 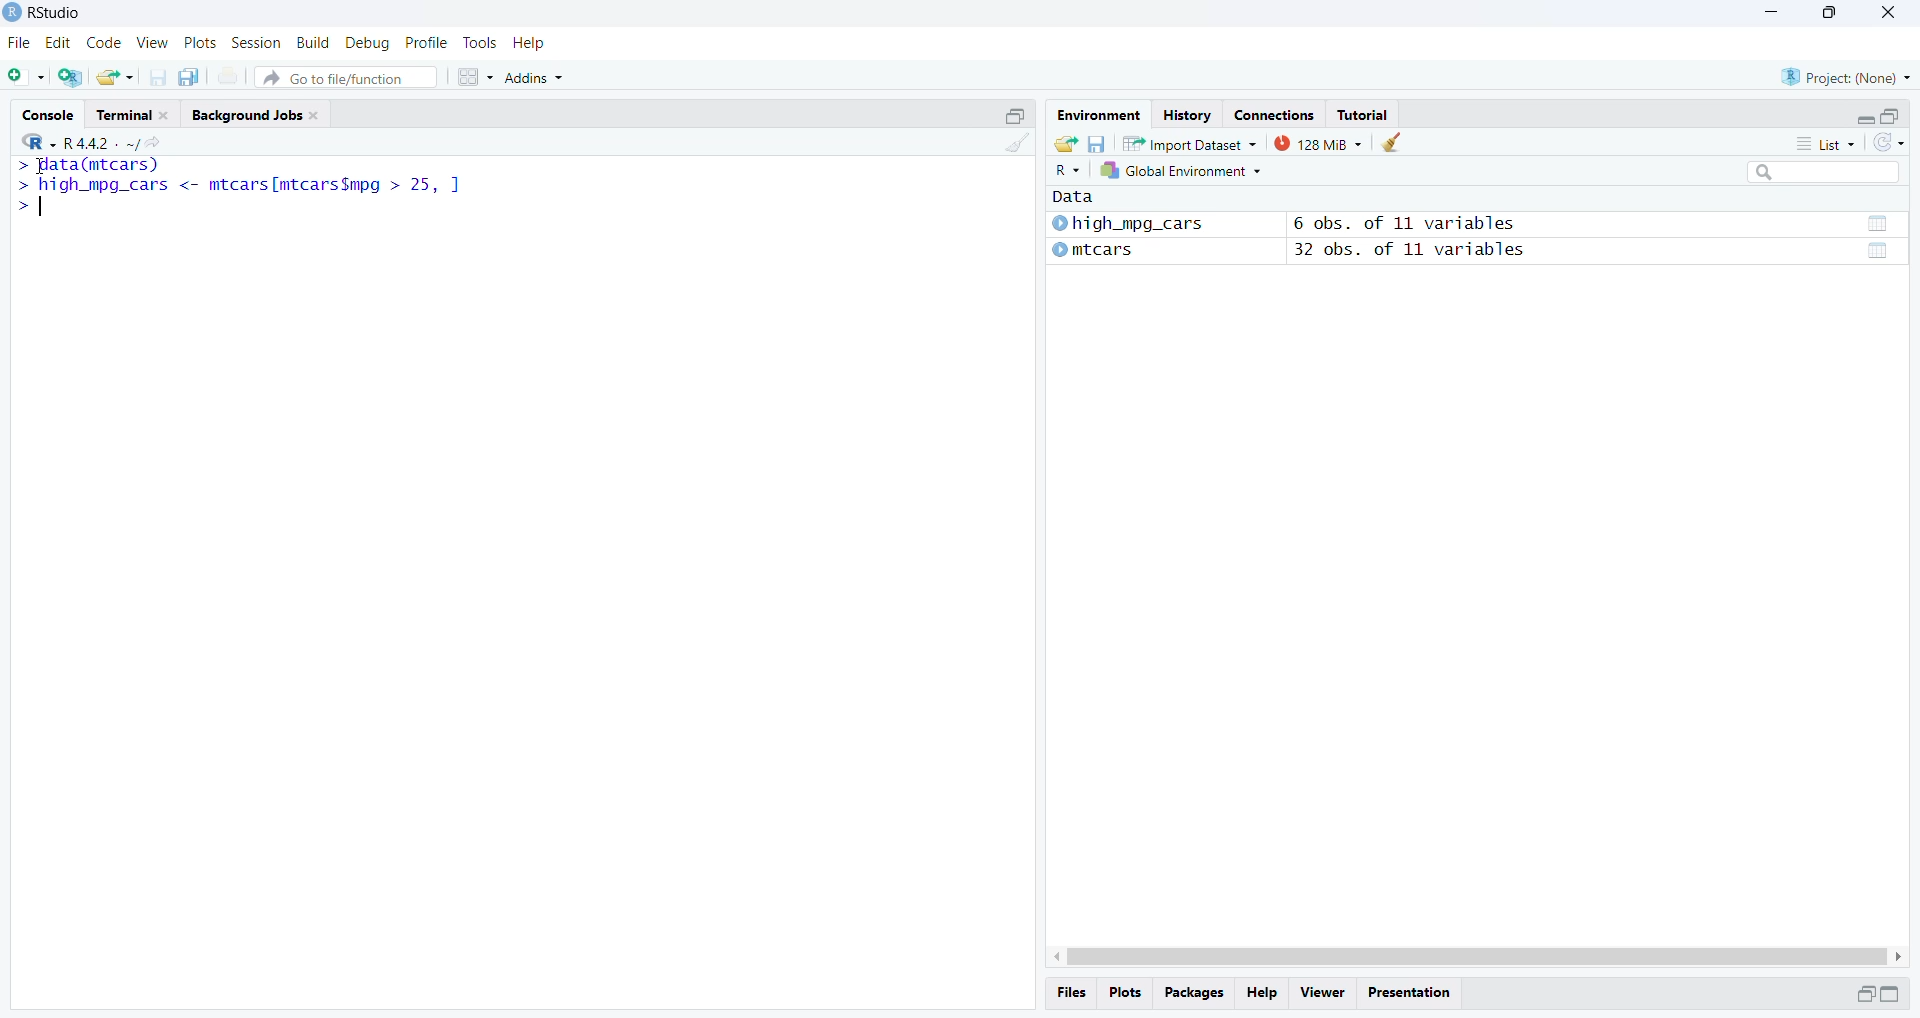 I want to click on Build, so click(x=312, y=42).